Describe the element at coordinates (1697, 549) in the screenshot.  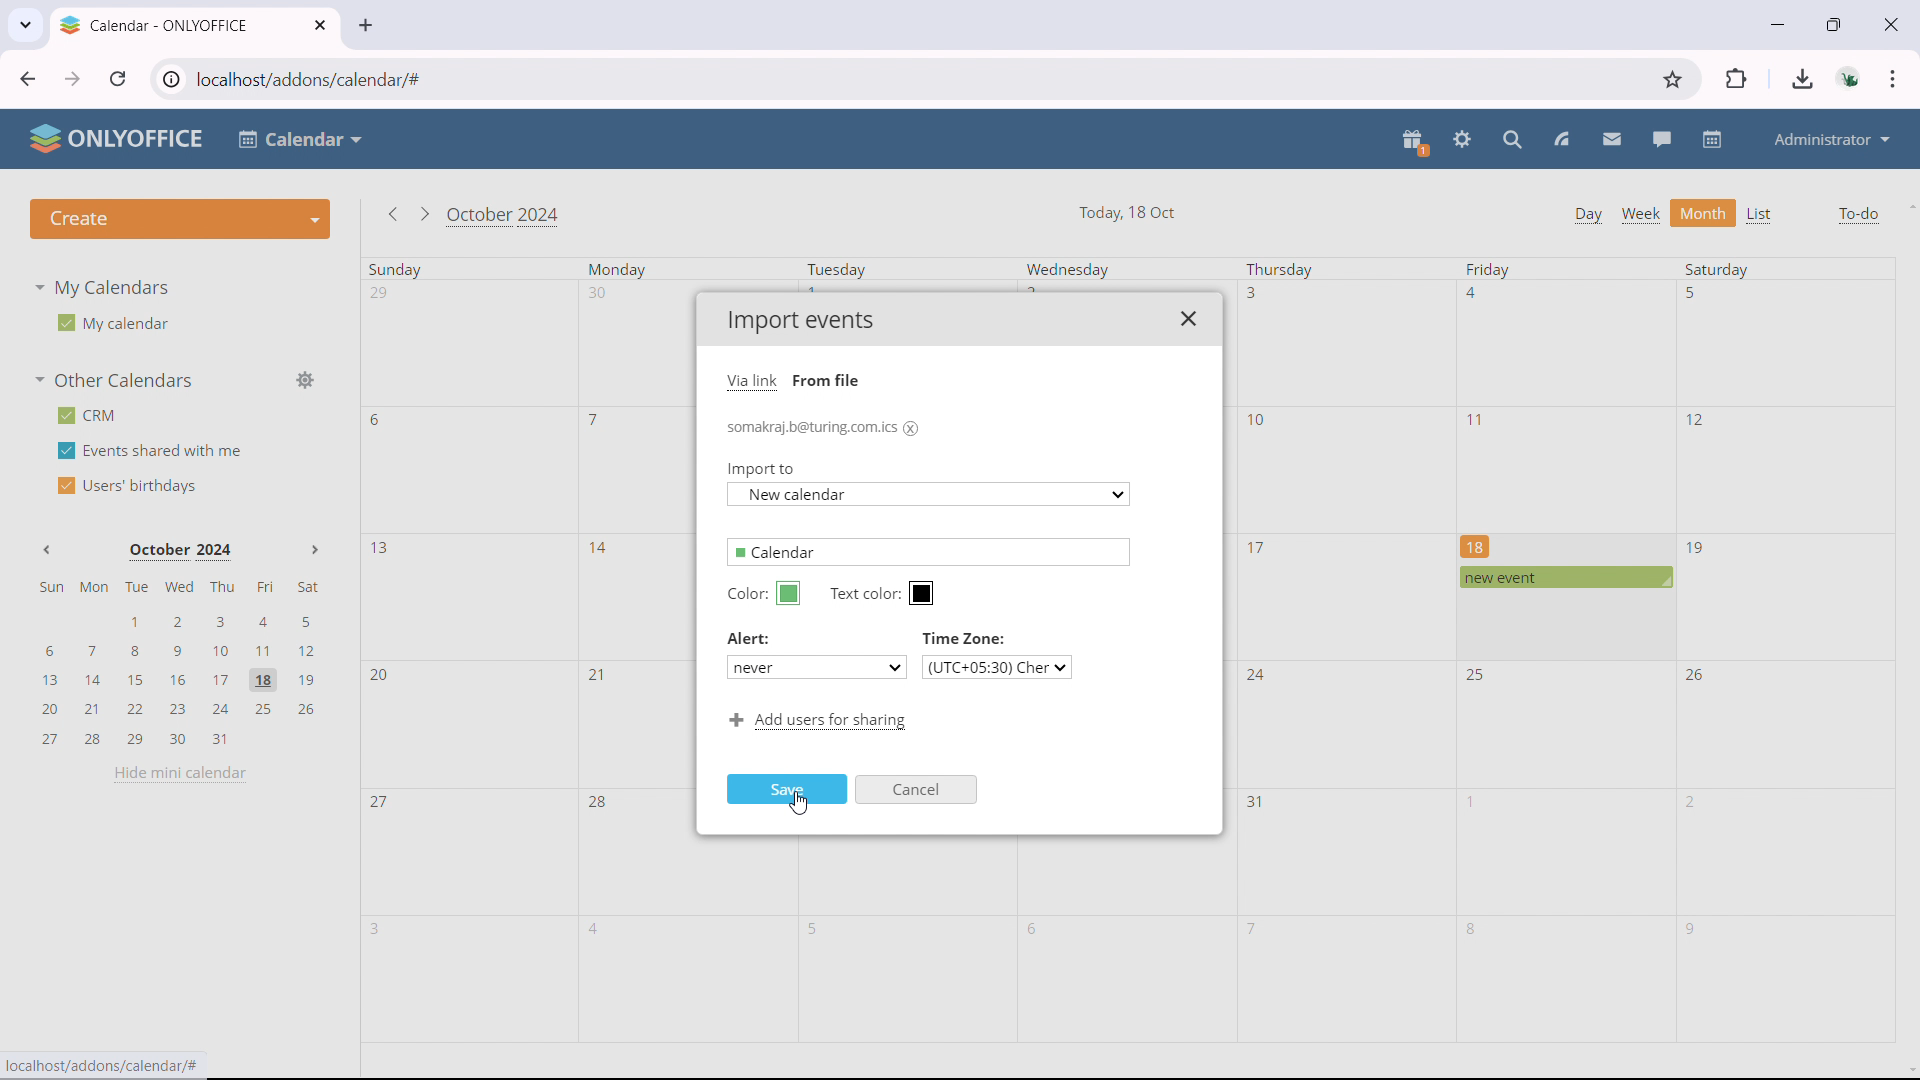
I see `19` at that location.